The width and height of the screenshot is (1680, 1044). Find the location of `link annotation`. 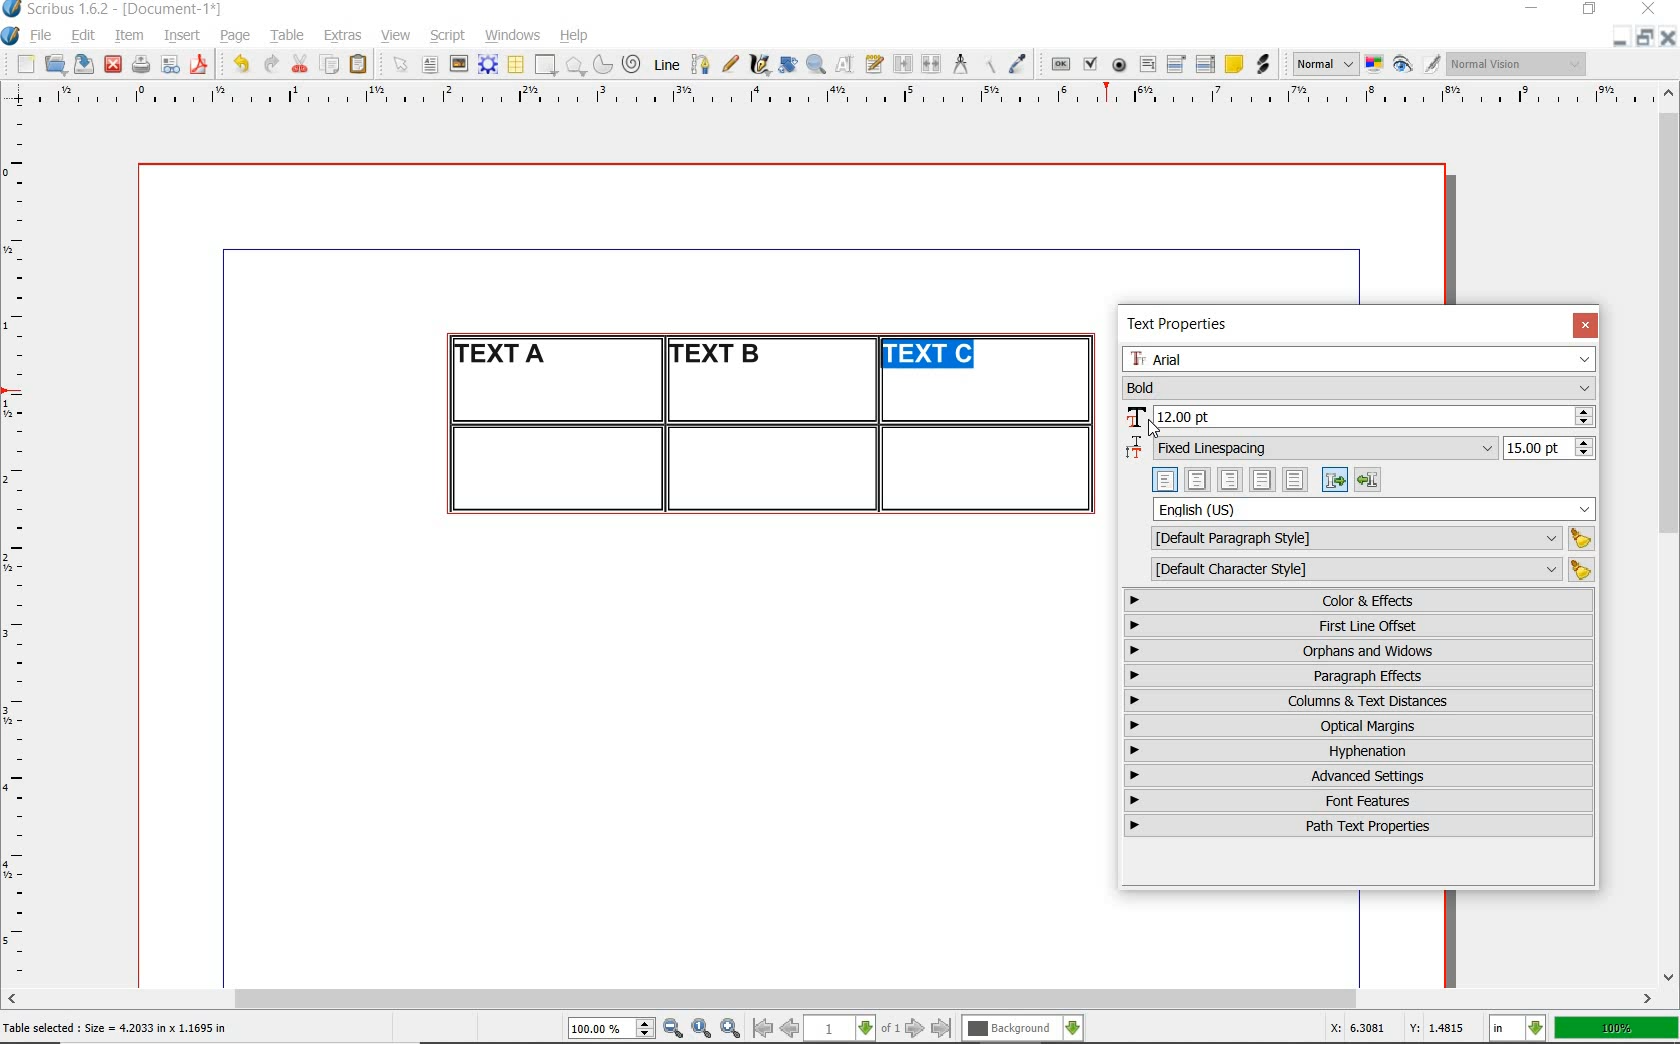

link annotation is located at coordinates (1265, 64).